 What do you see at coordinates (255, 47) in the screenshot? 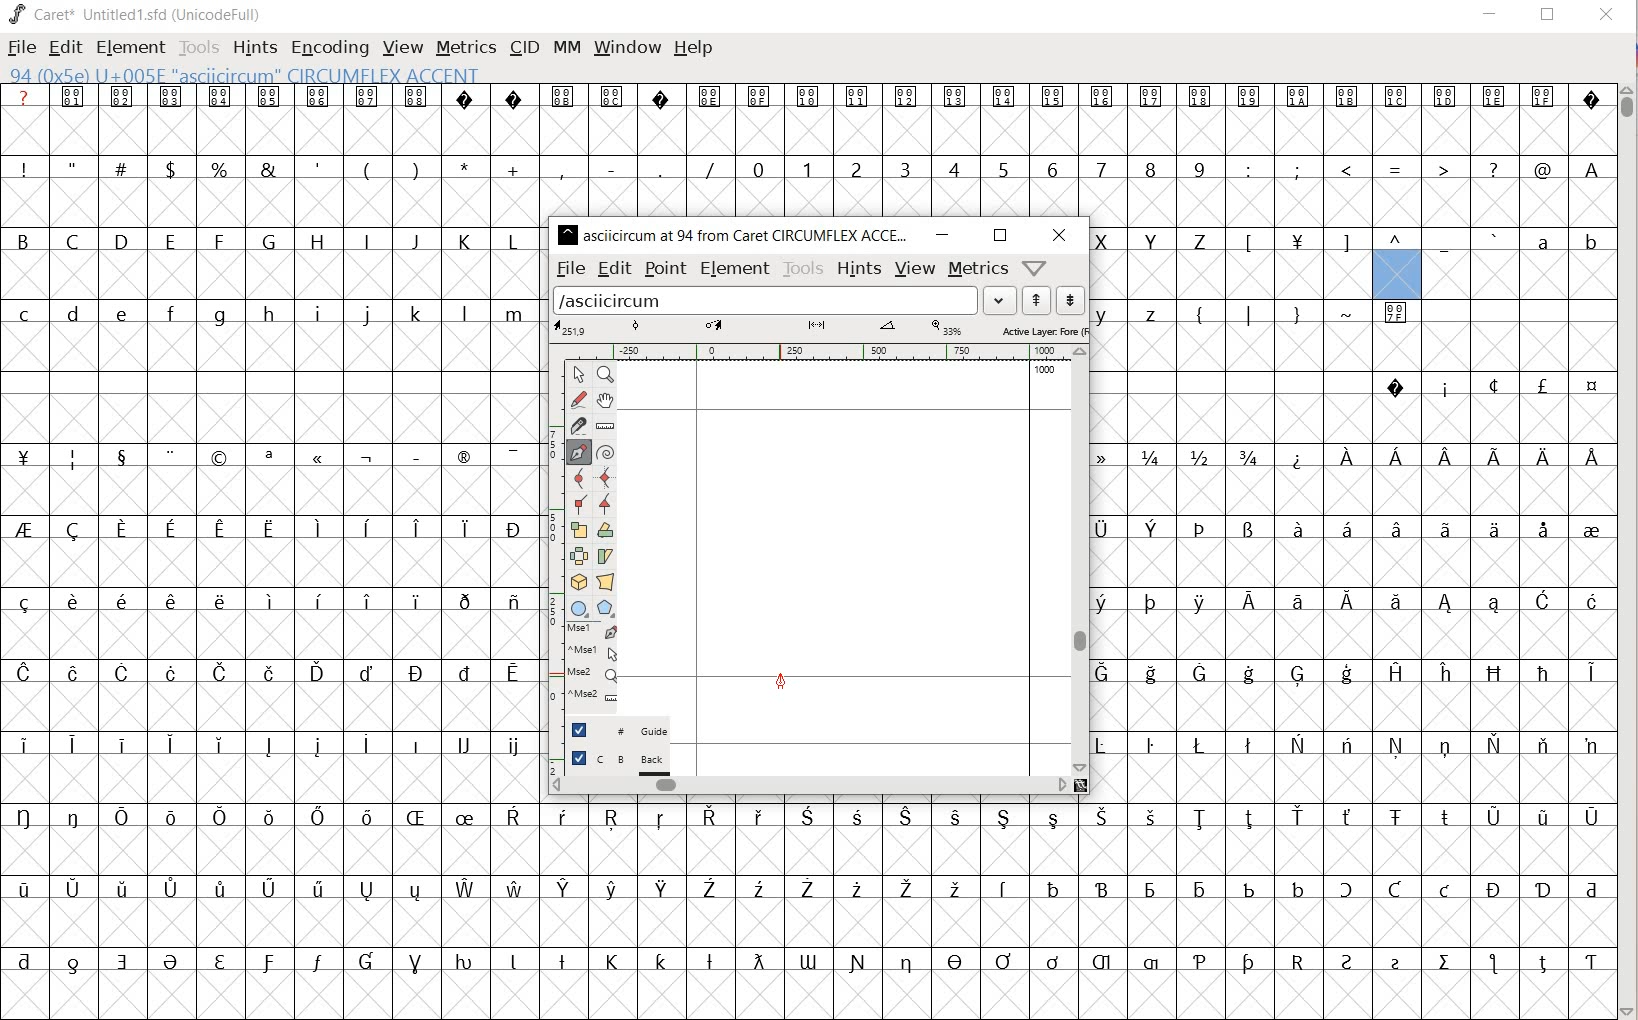
I see `HINTS` at bounding box center [255, 47].